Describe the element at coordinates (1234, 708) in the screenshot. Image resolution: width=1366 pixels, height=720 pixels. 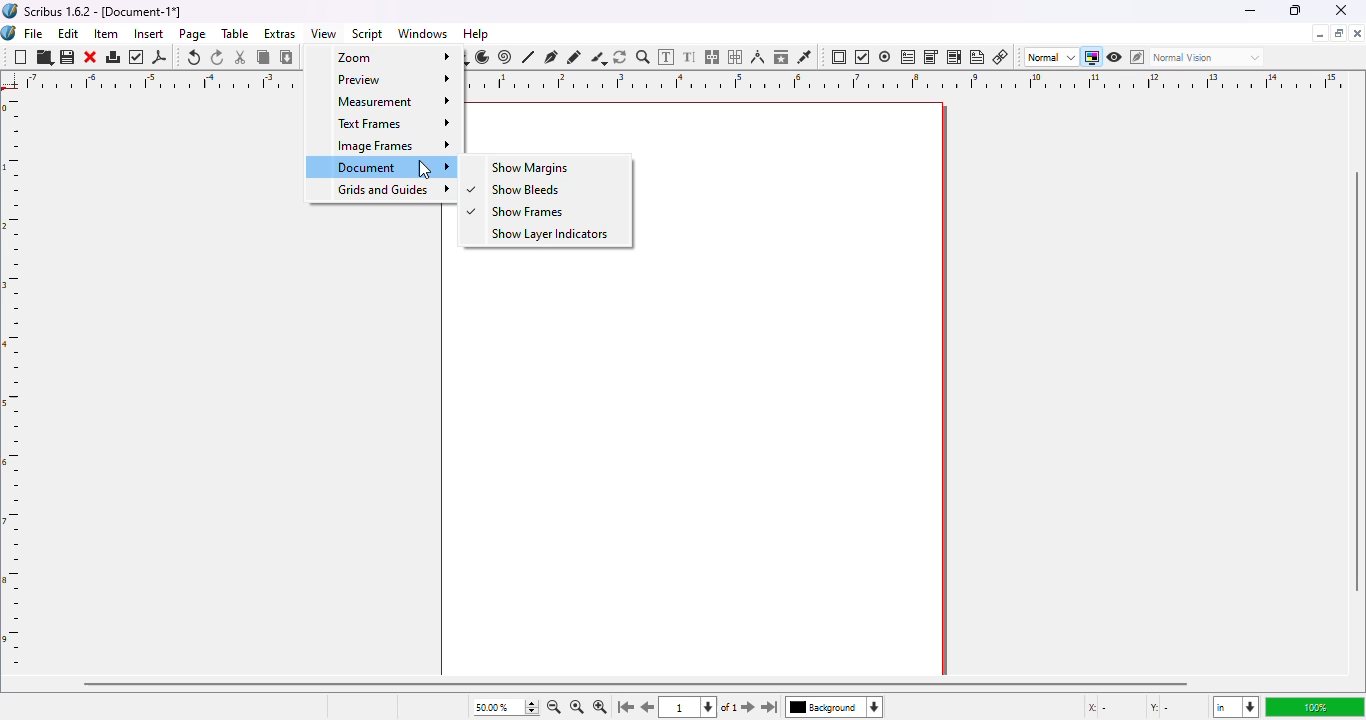
I see `in` at that location.